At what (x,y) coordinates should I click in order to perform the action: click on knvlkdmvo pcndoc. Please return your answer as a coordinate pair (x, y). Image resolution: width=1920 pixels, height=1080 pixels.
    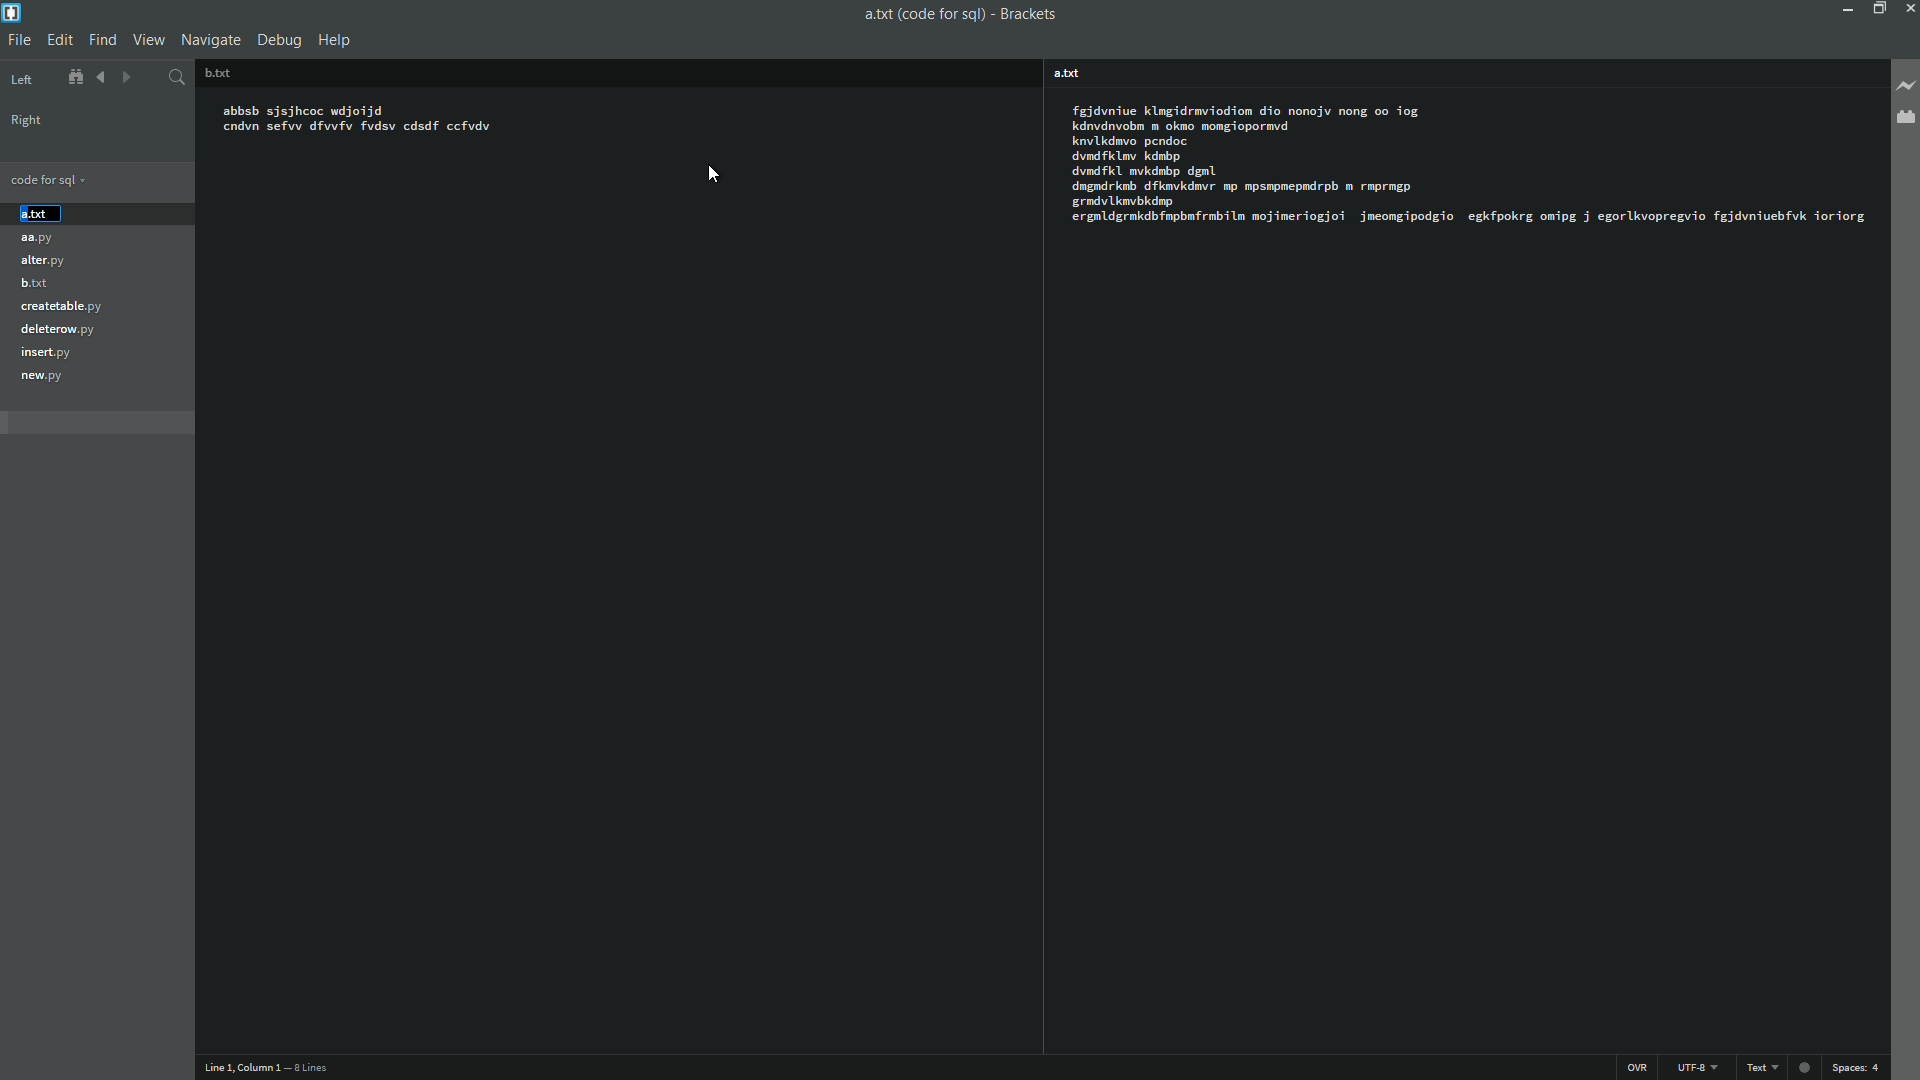
    Looking at the image, I should click on (1130, 140).